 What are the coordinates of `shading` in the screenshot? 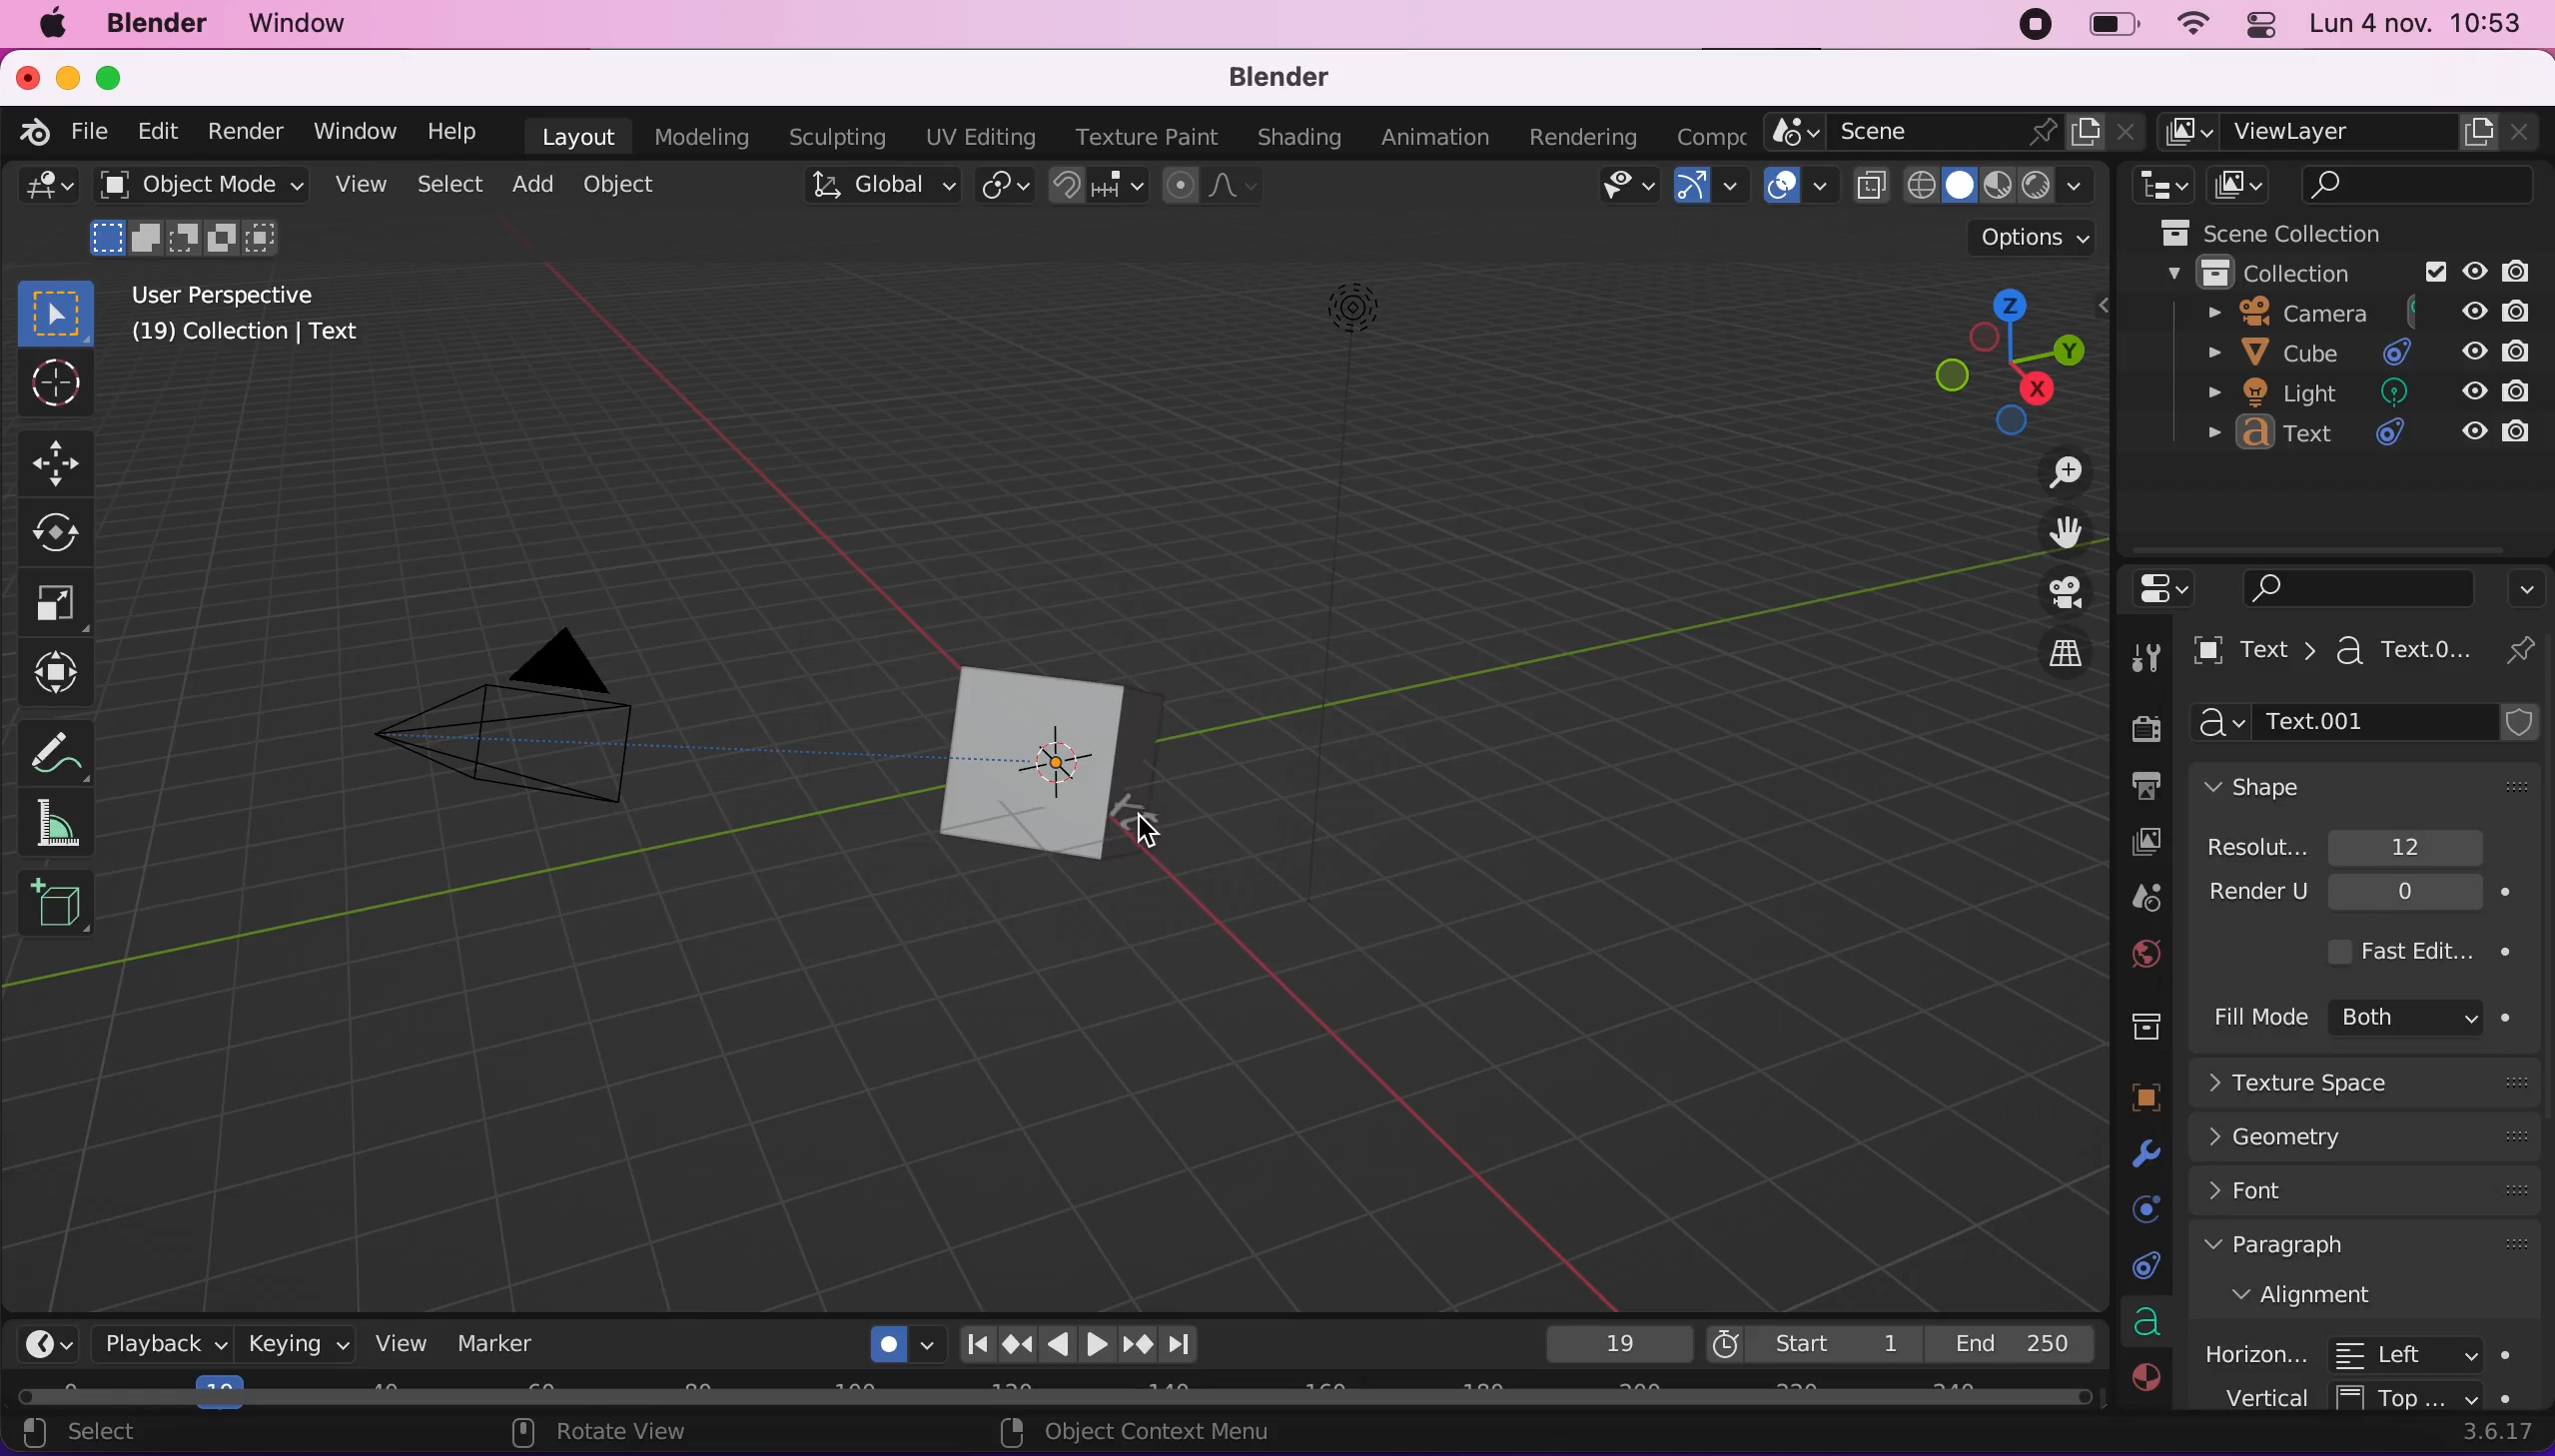 It's located at (1298, 138).